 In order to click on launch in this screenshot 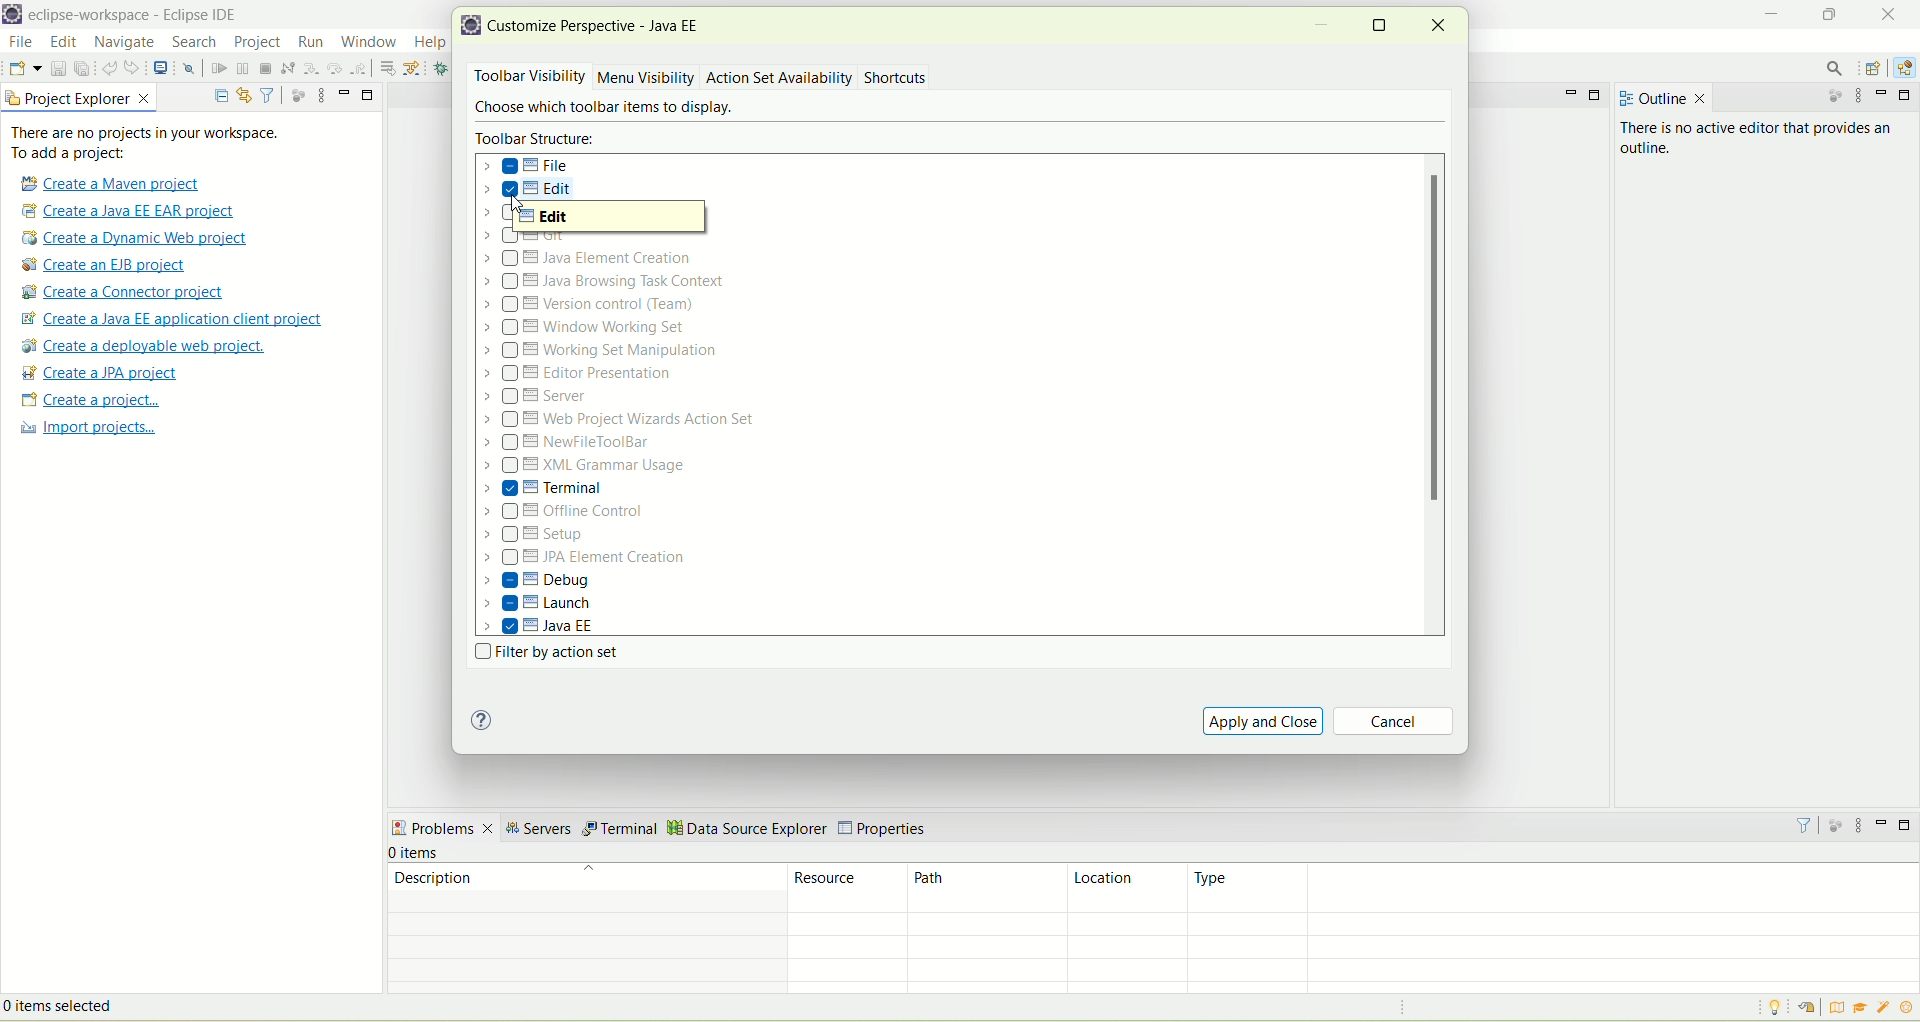, I will do `click(539, 606)`.